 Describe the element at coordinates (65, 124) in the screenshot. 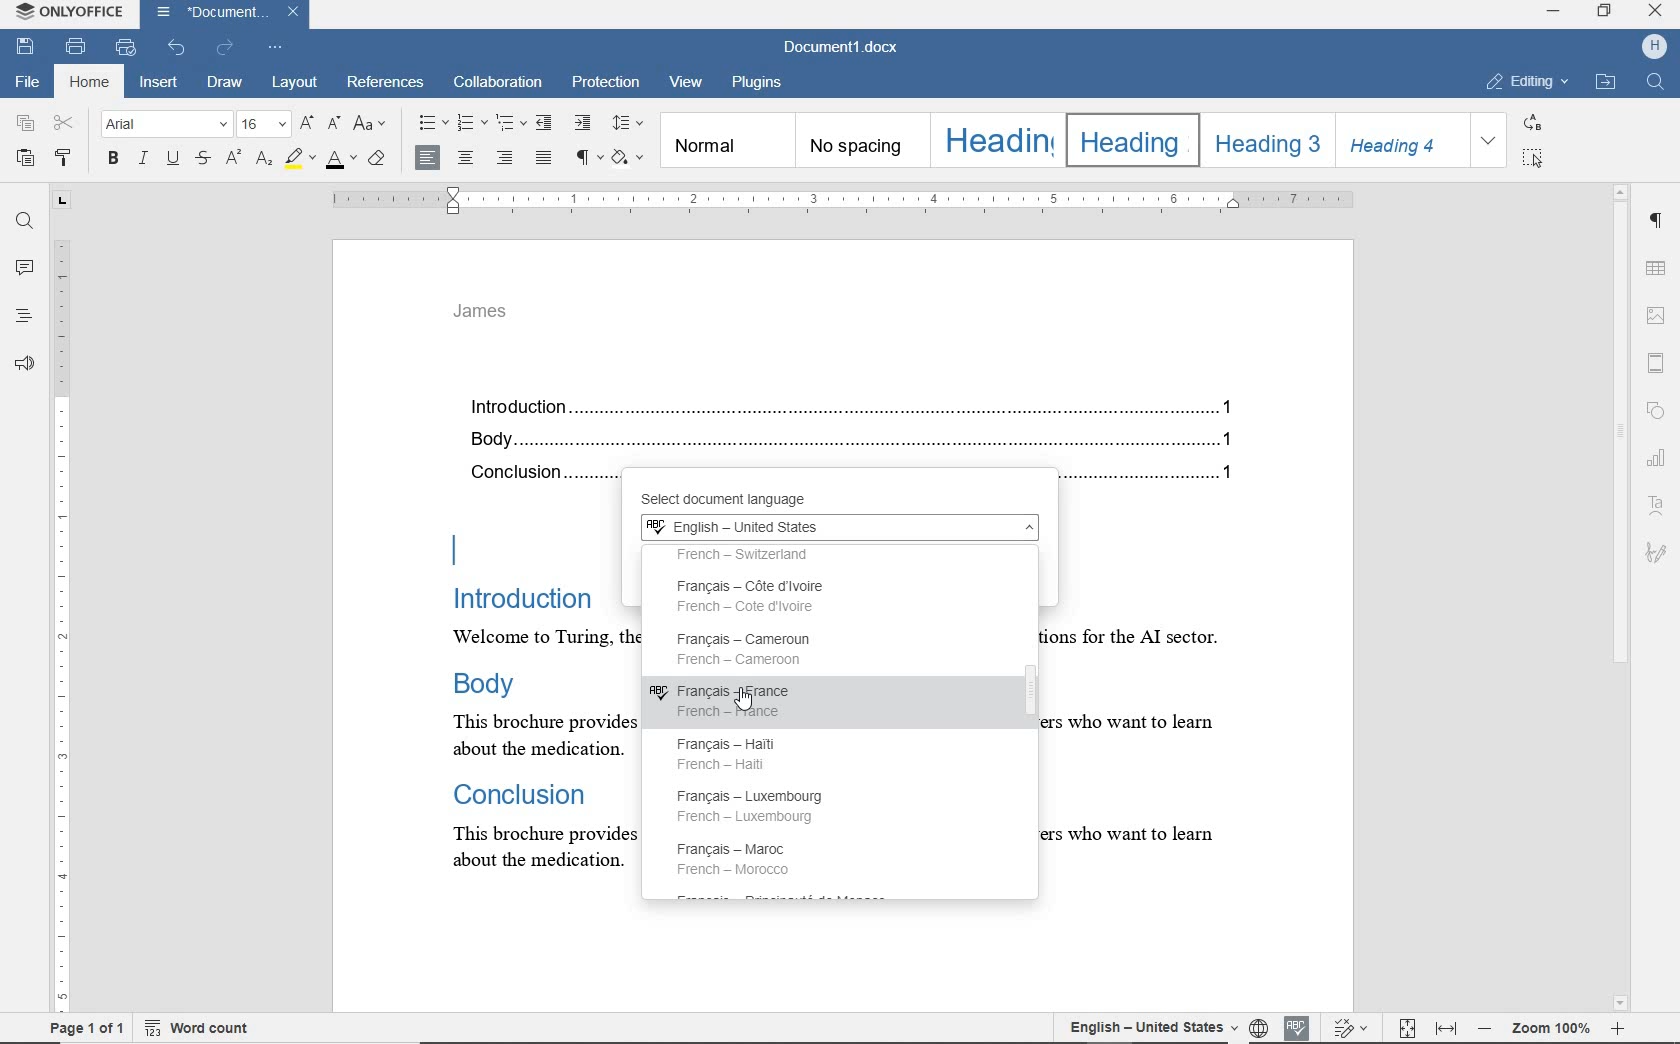

I see `cut` at that location.